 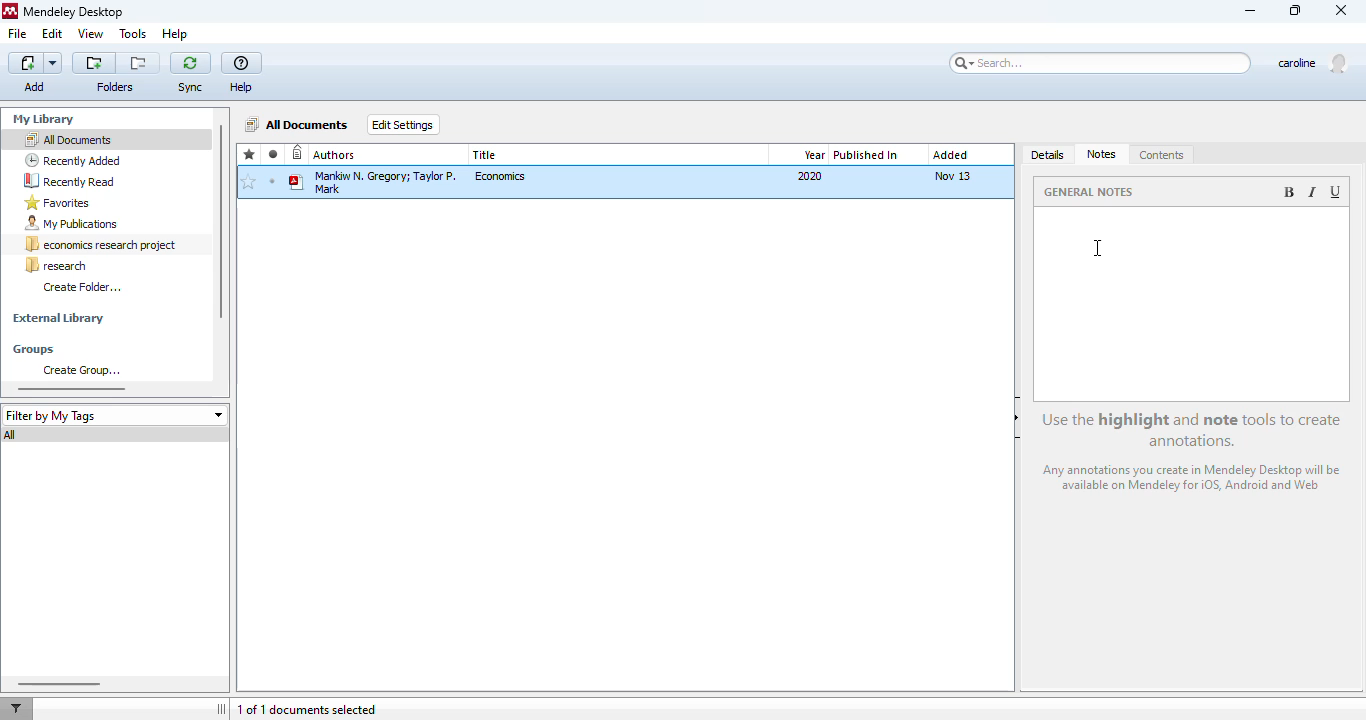 I want to click on 1 of 1 documents selected, so click(x=307, y=710).